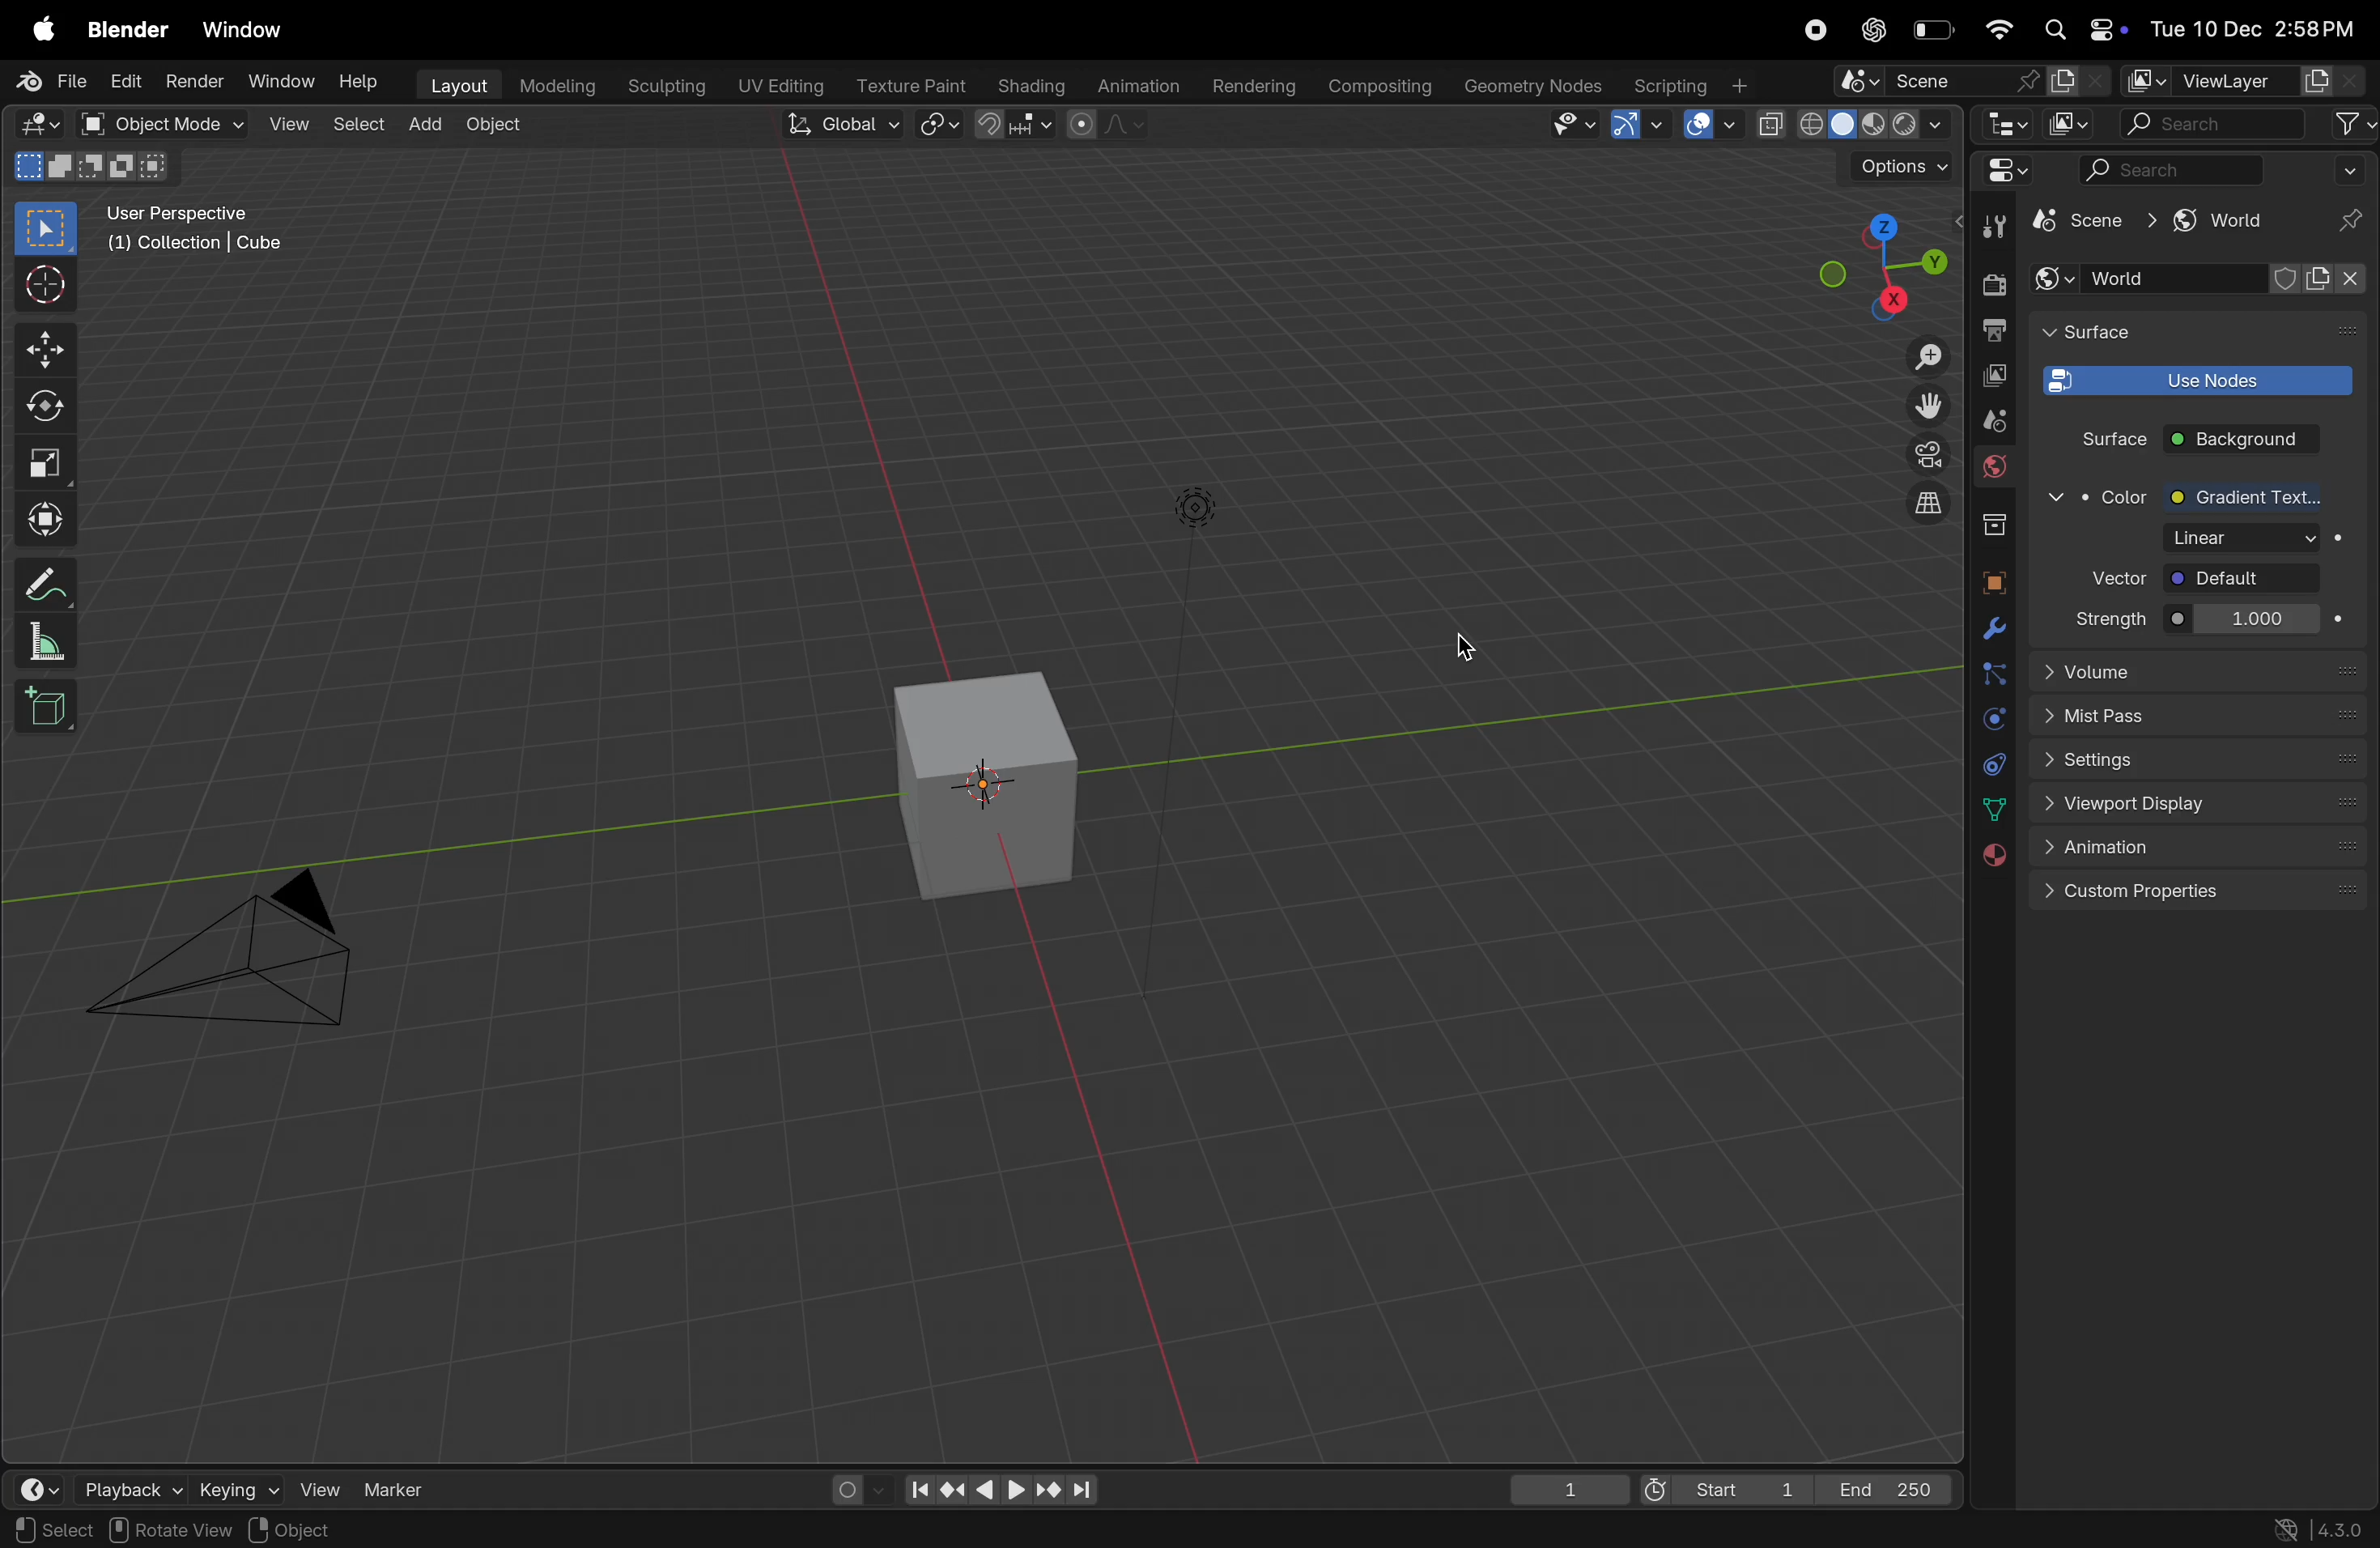  What do you see at coordinates (2277, 617) in the screenshot?
I see `1.000` at bounding box center [2277, 617].